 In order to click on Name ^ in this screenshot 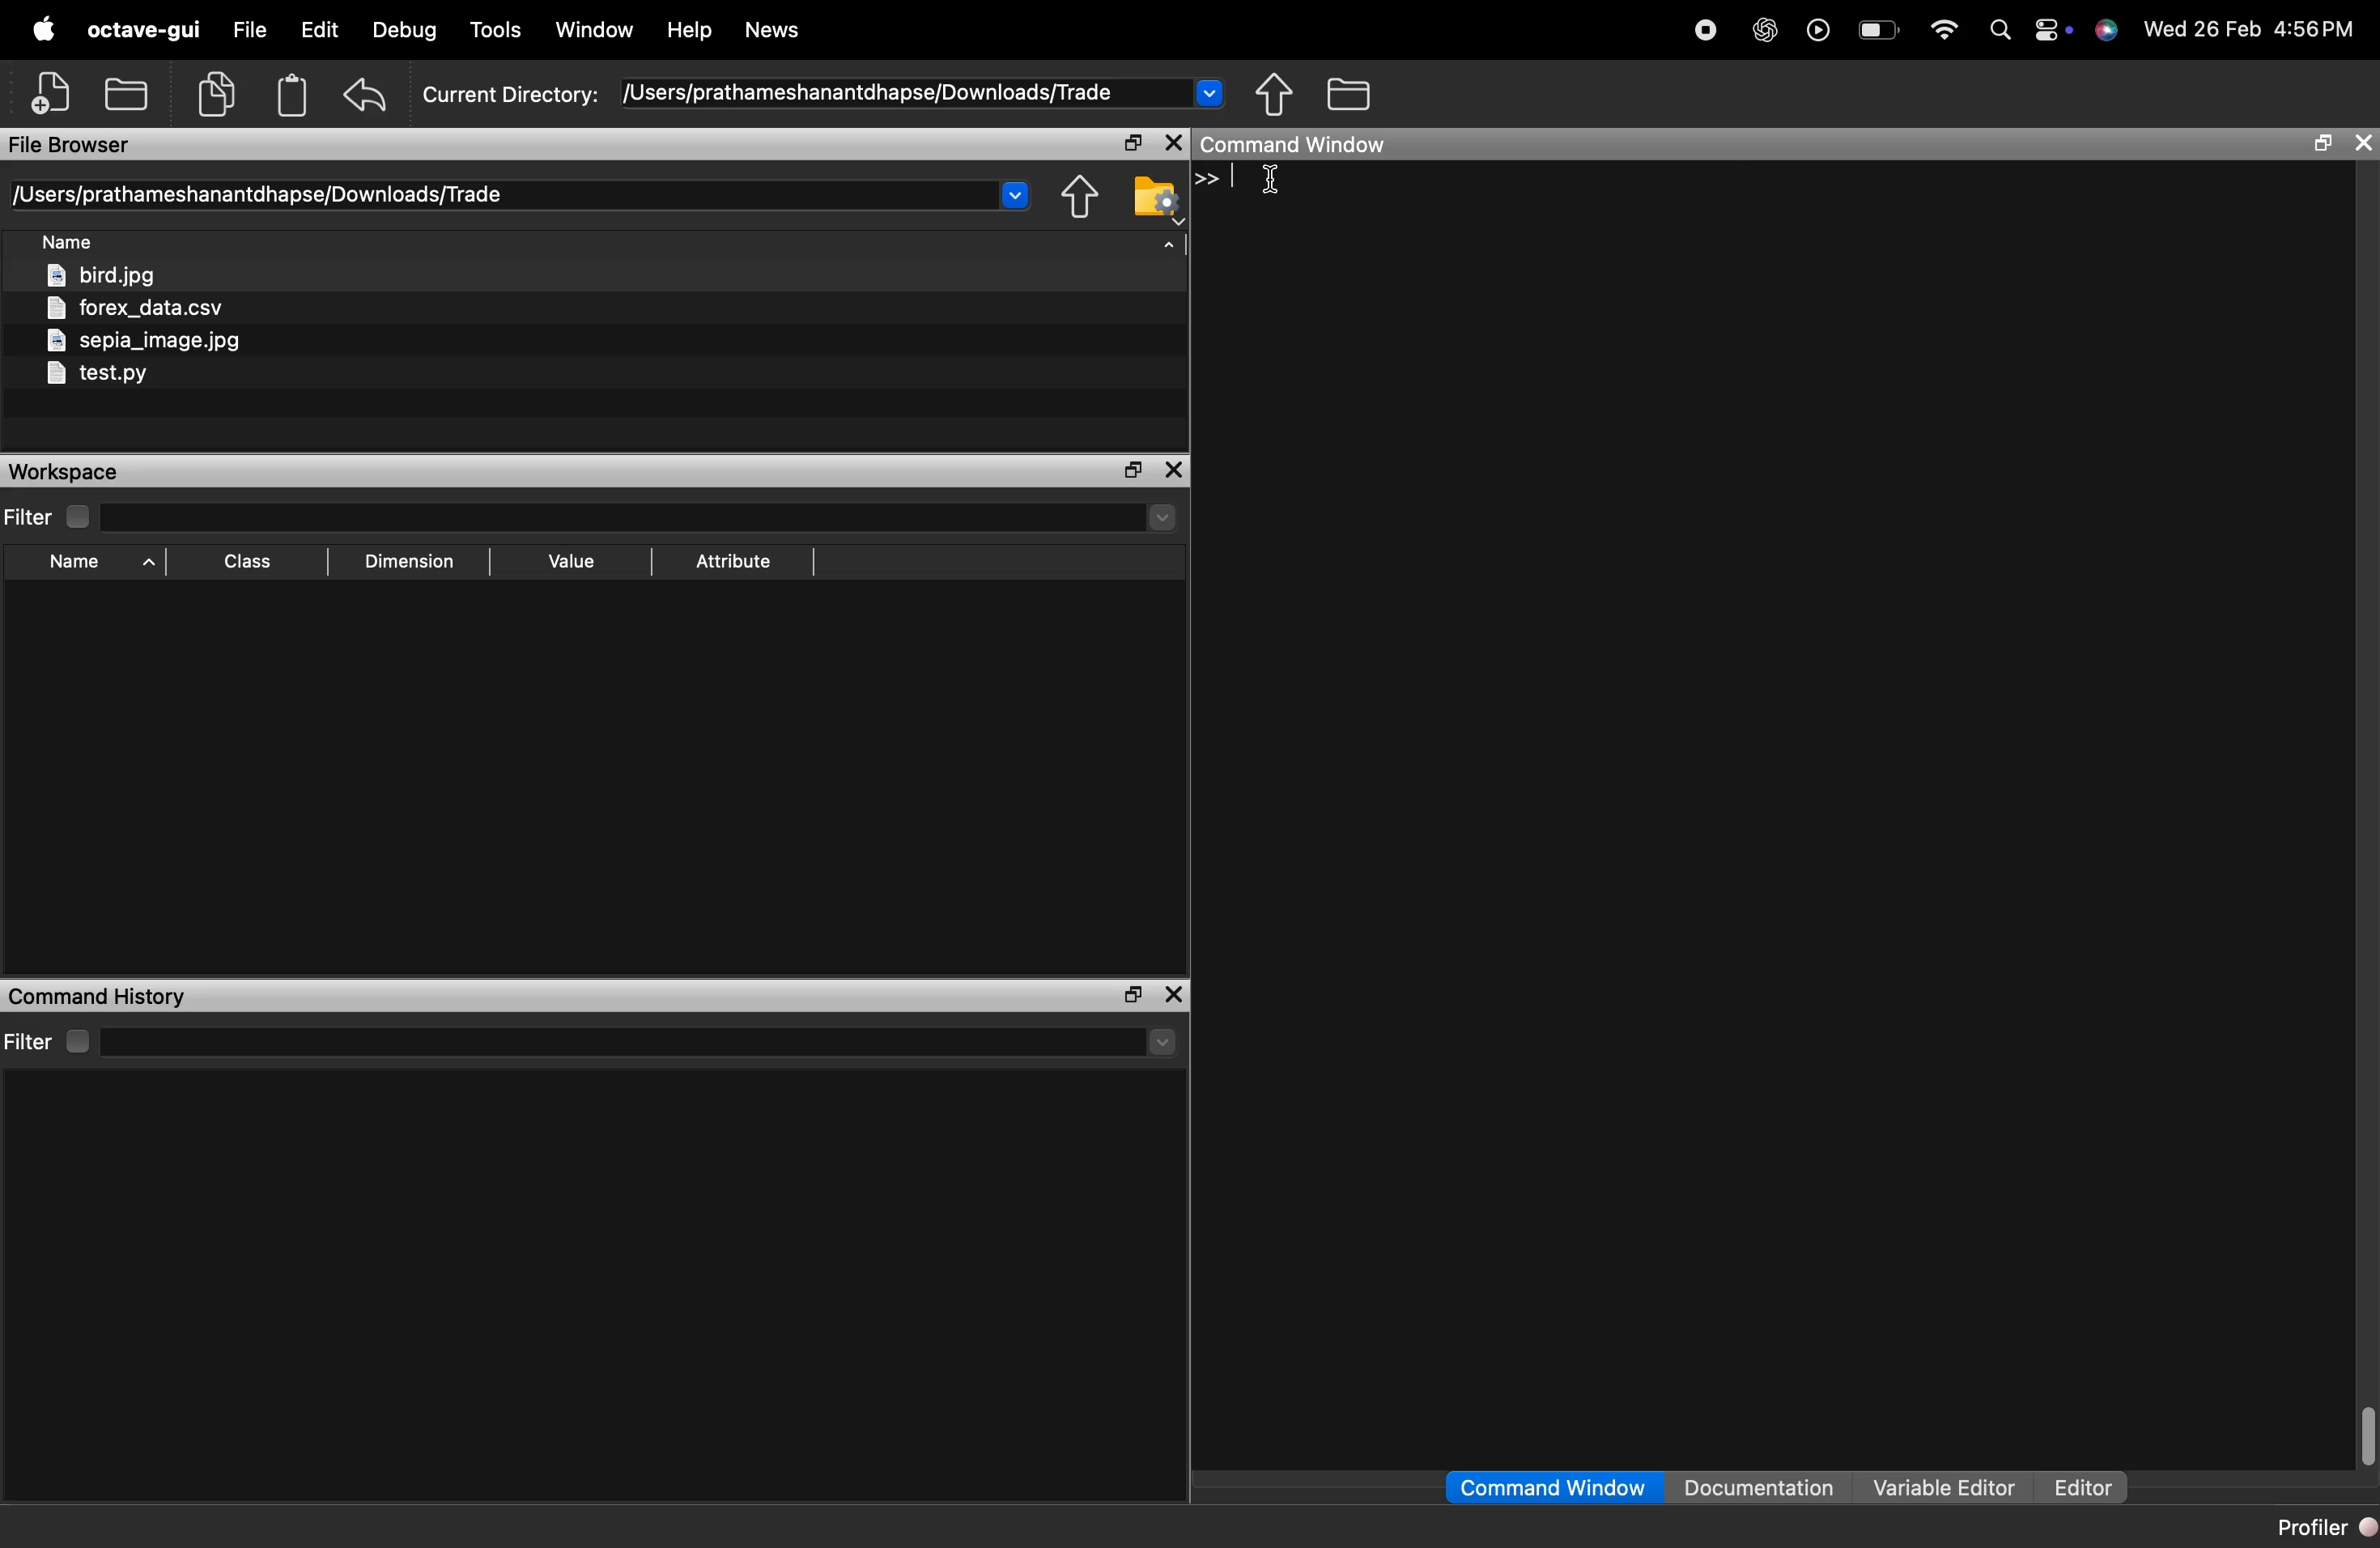, I will do `click(102, 561)`.